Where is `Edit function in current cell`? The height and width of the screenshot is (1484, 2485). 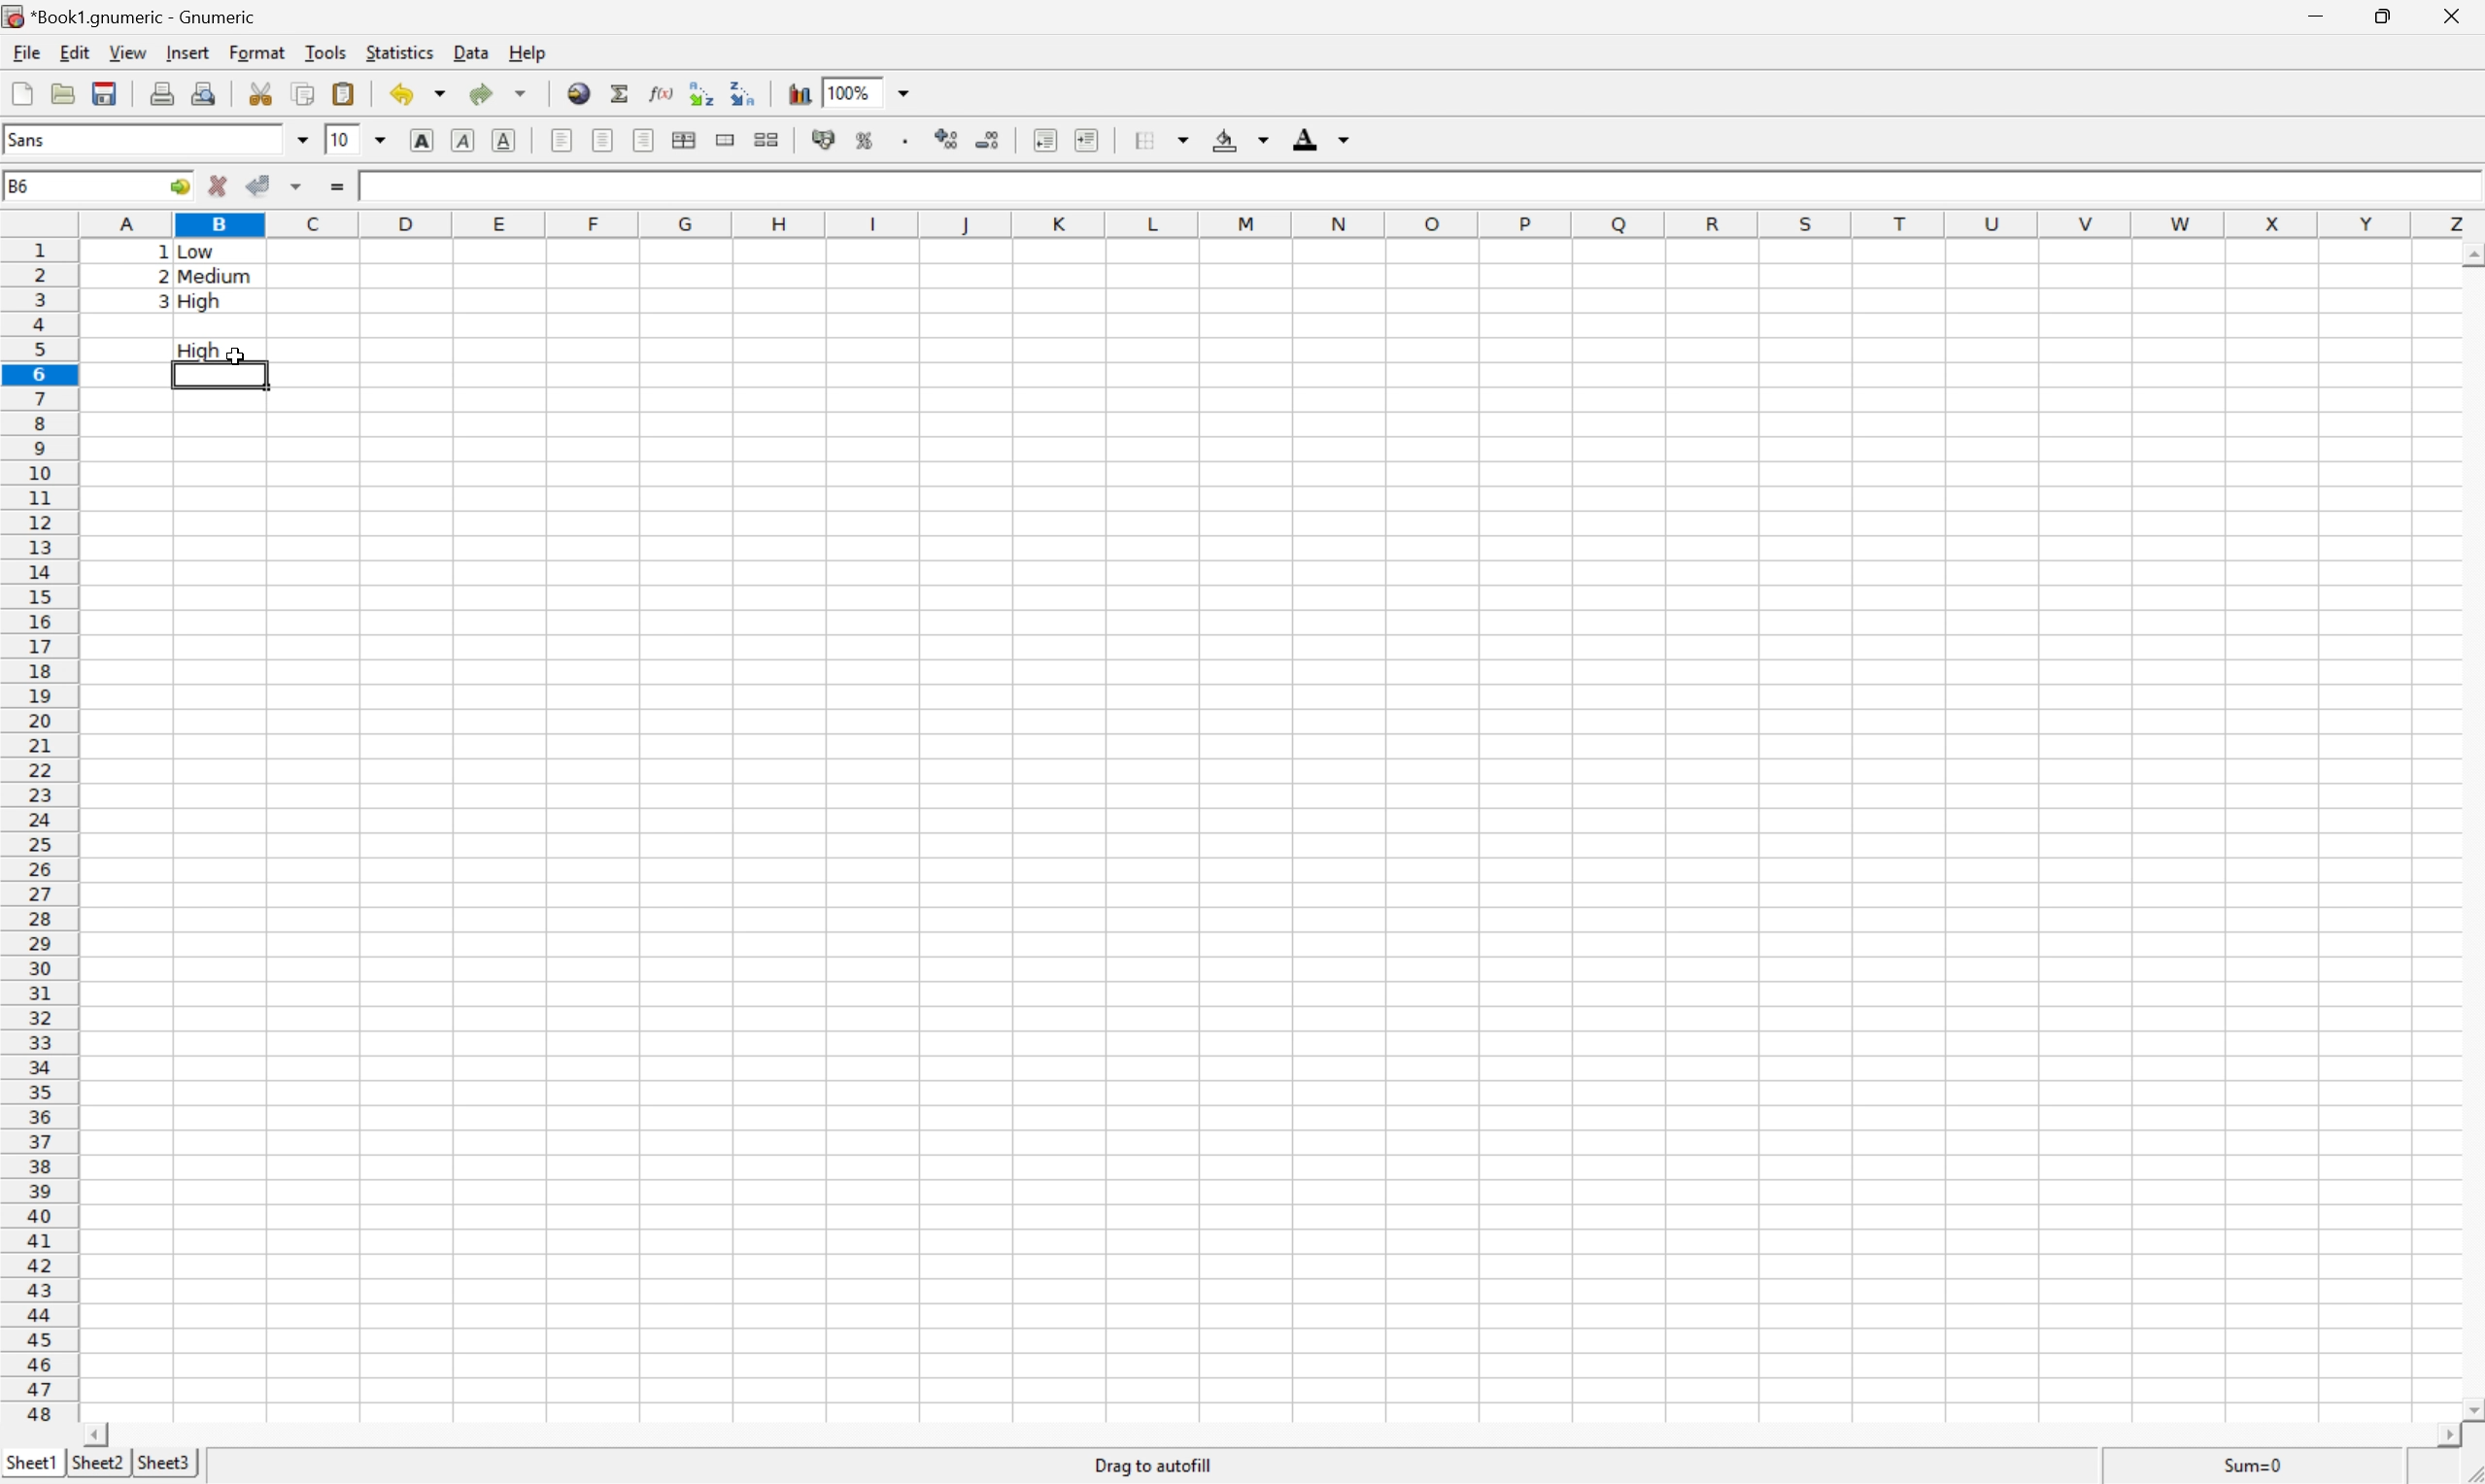 Edit function in current cell is located at coordinates (663, 93).